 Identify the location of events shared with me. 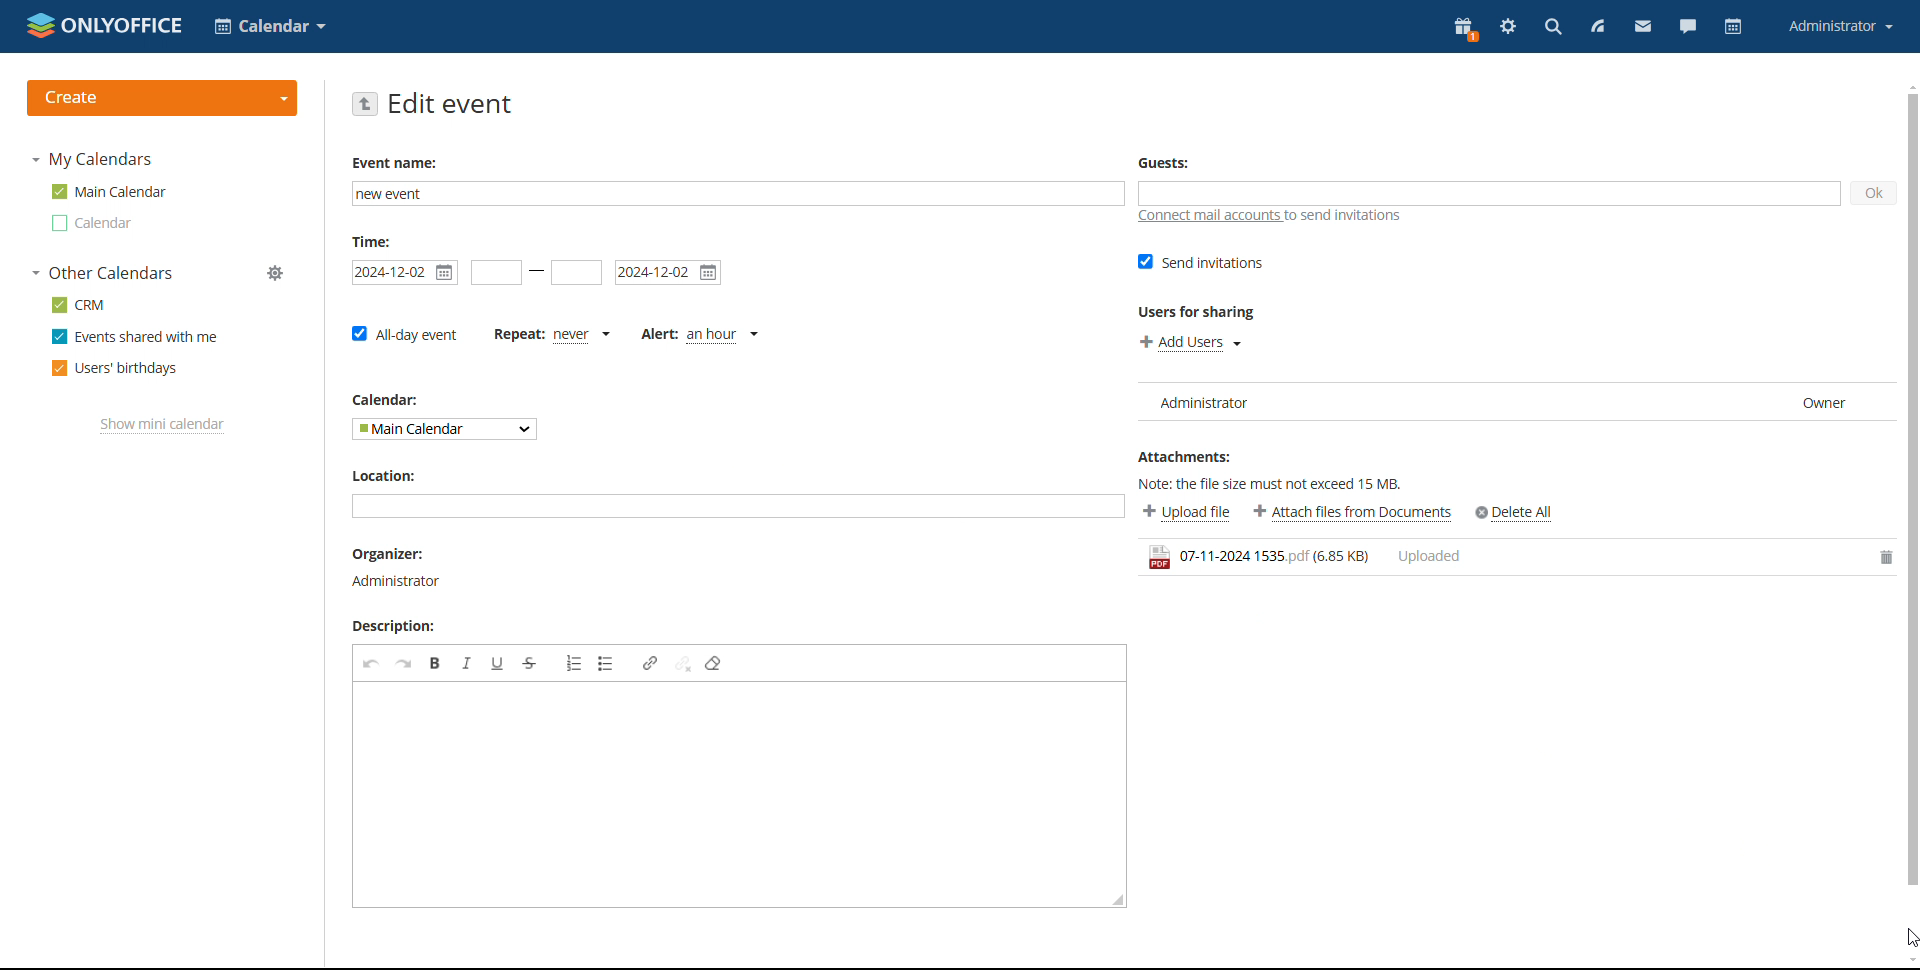
(134, 337).